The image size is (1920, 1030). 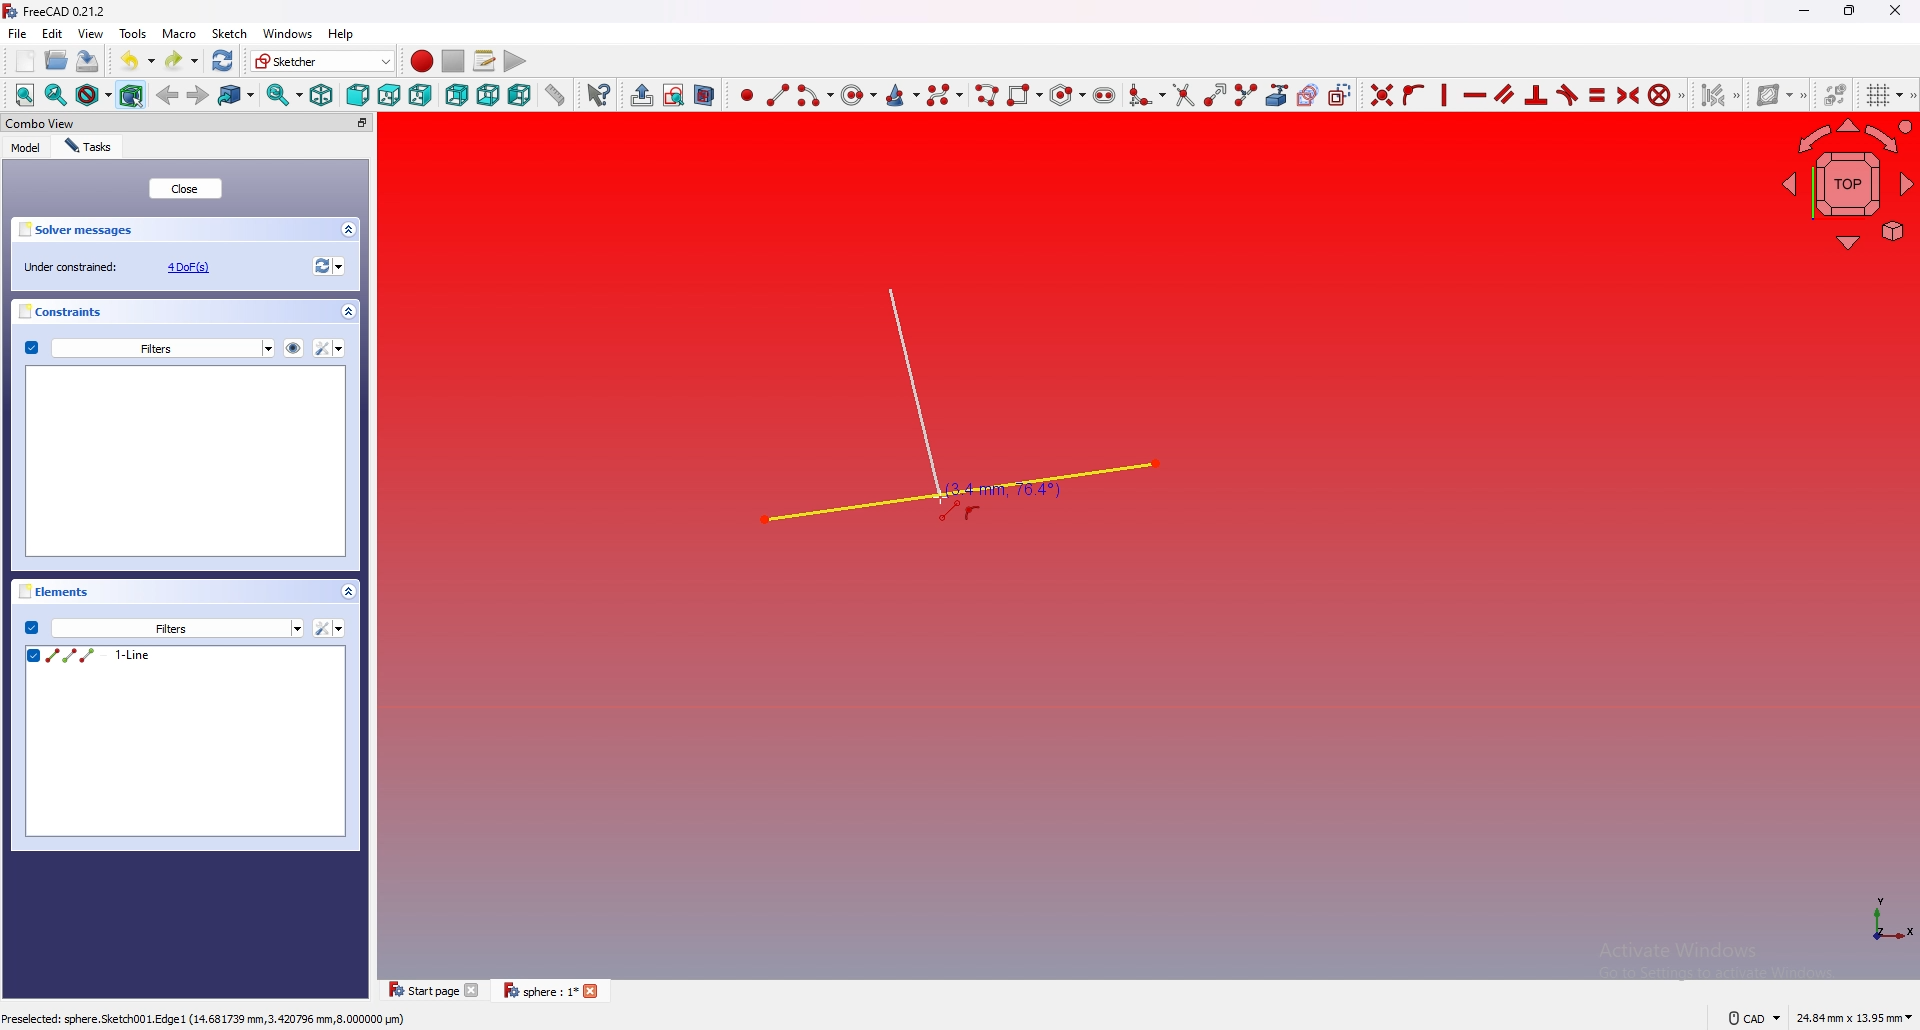 I want to click on View sketch, so click(x=673, y=95).